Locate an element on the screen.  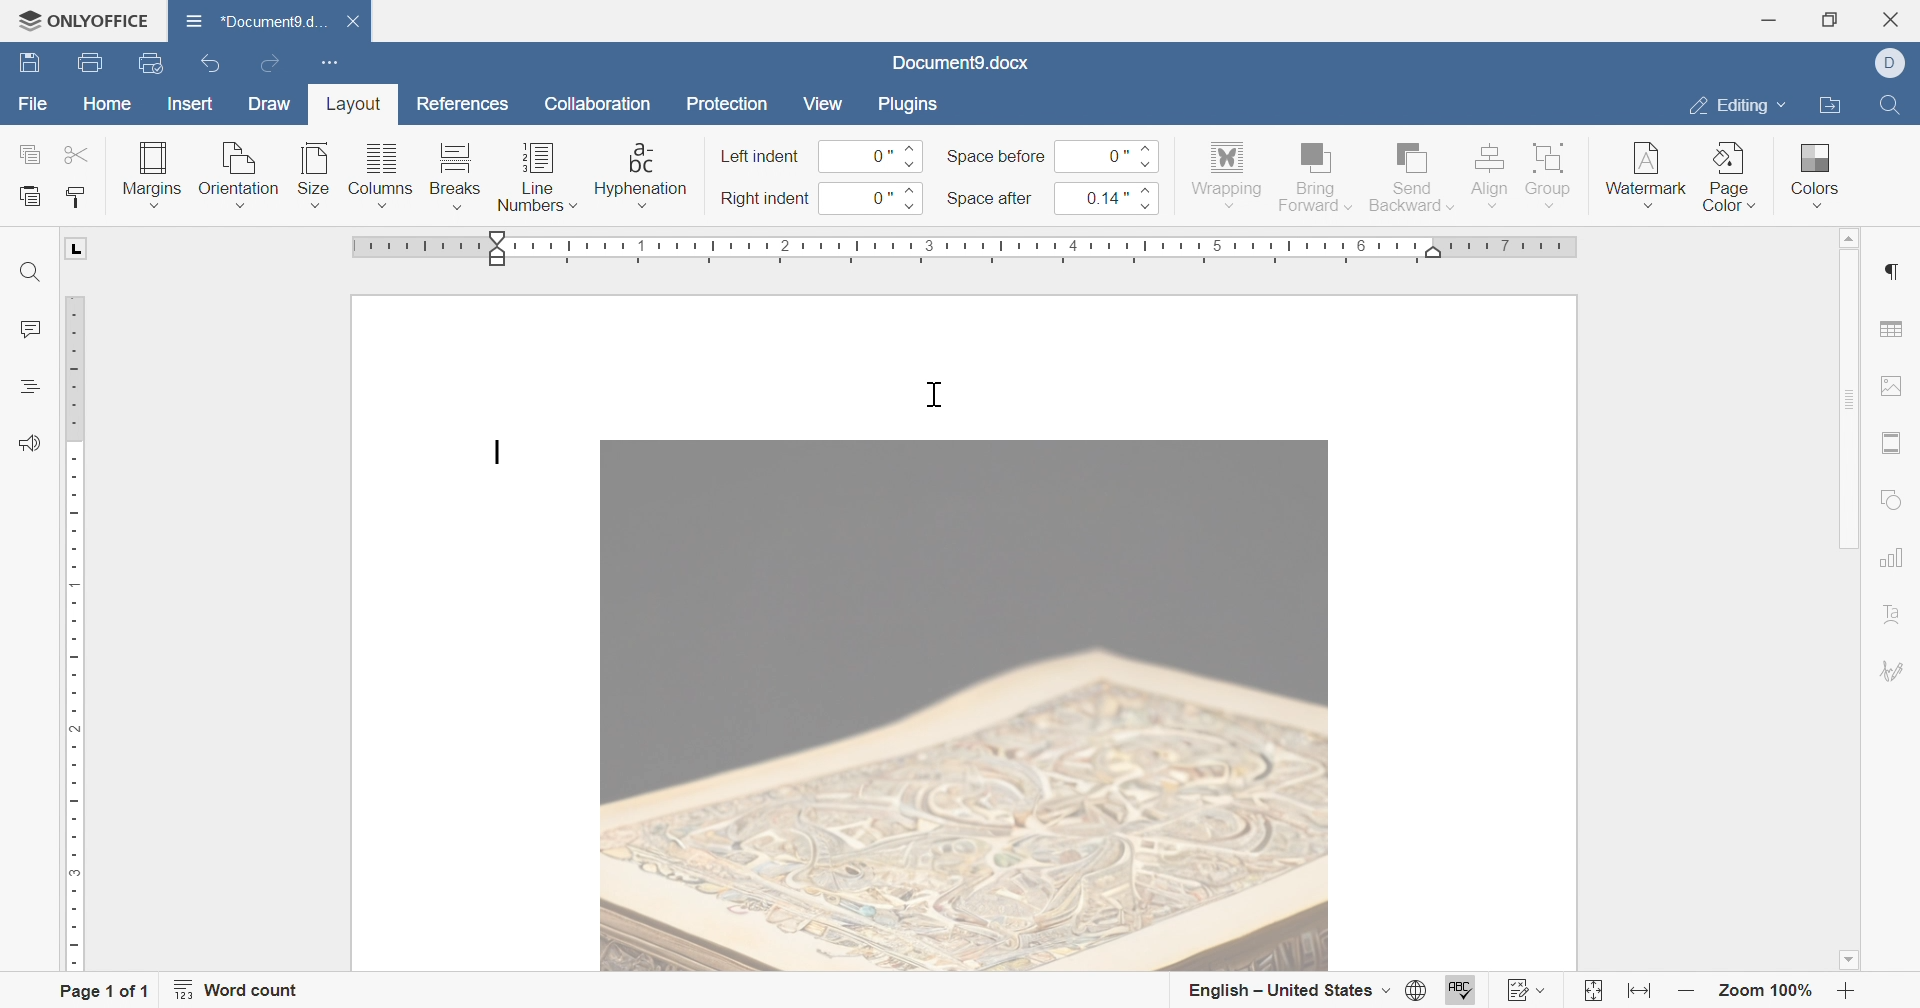
space after is located at coordinates (991, 201).